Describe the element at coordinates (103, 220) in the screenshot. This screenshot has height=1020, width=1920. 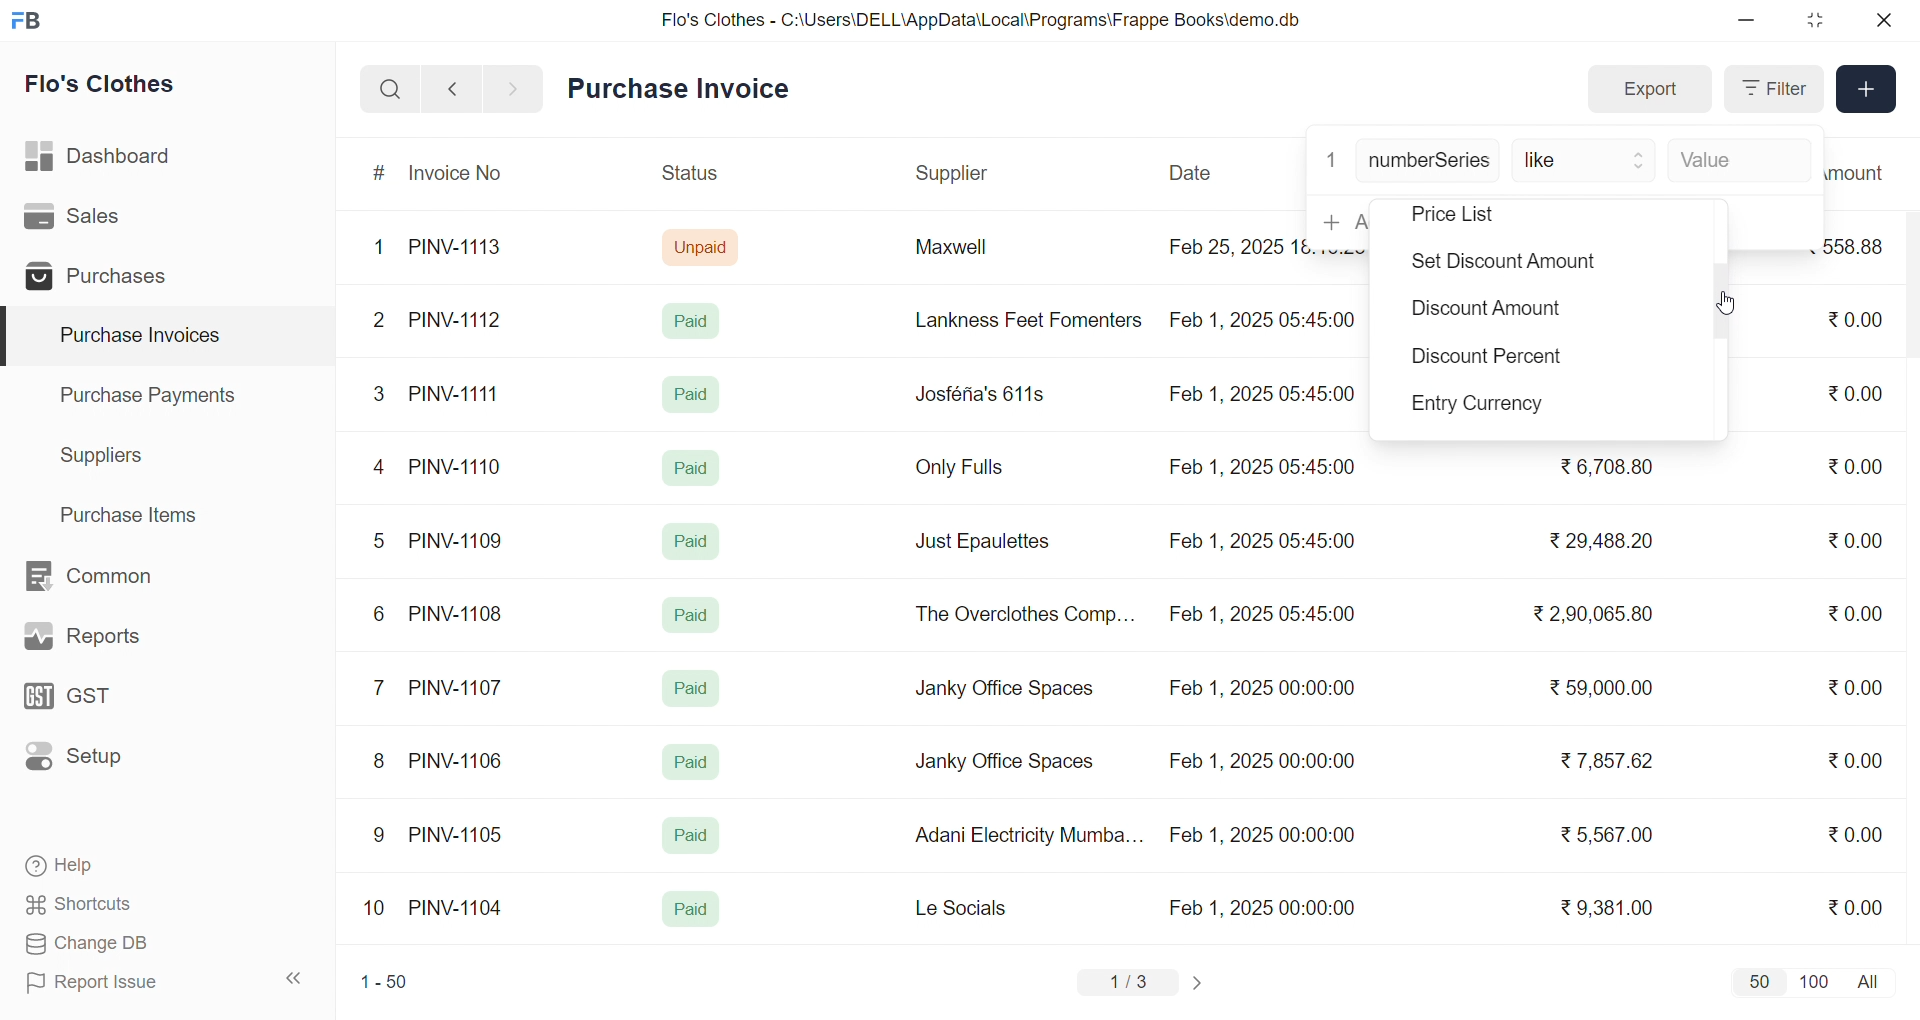
I see `Sales` at that location.